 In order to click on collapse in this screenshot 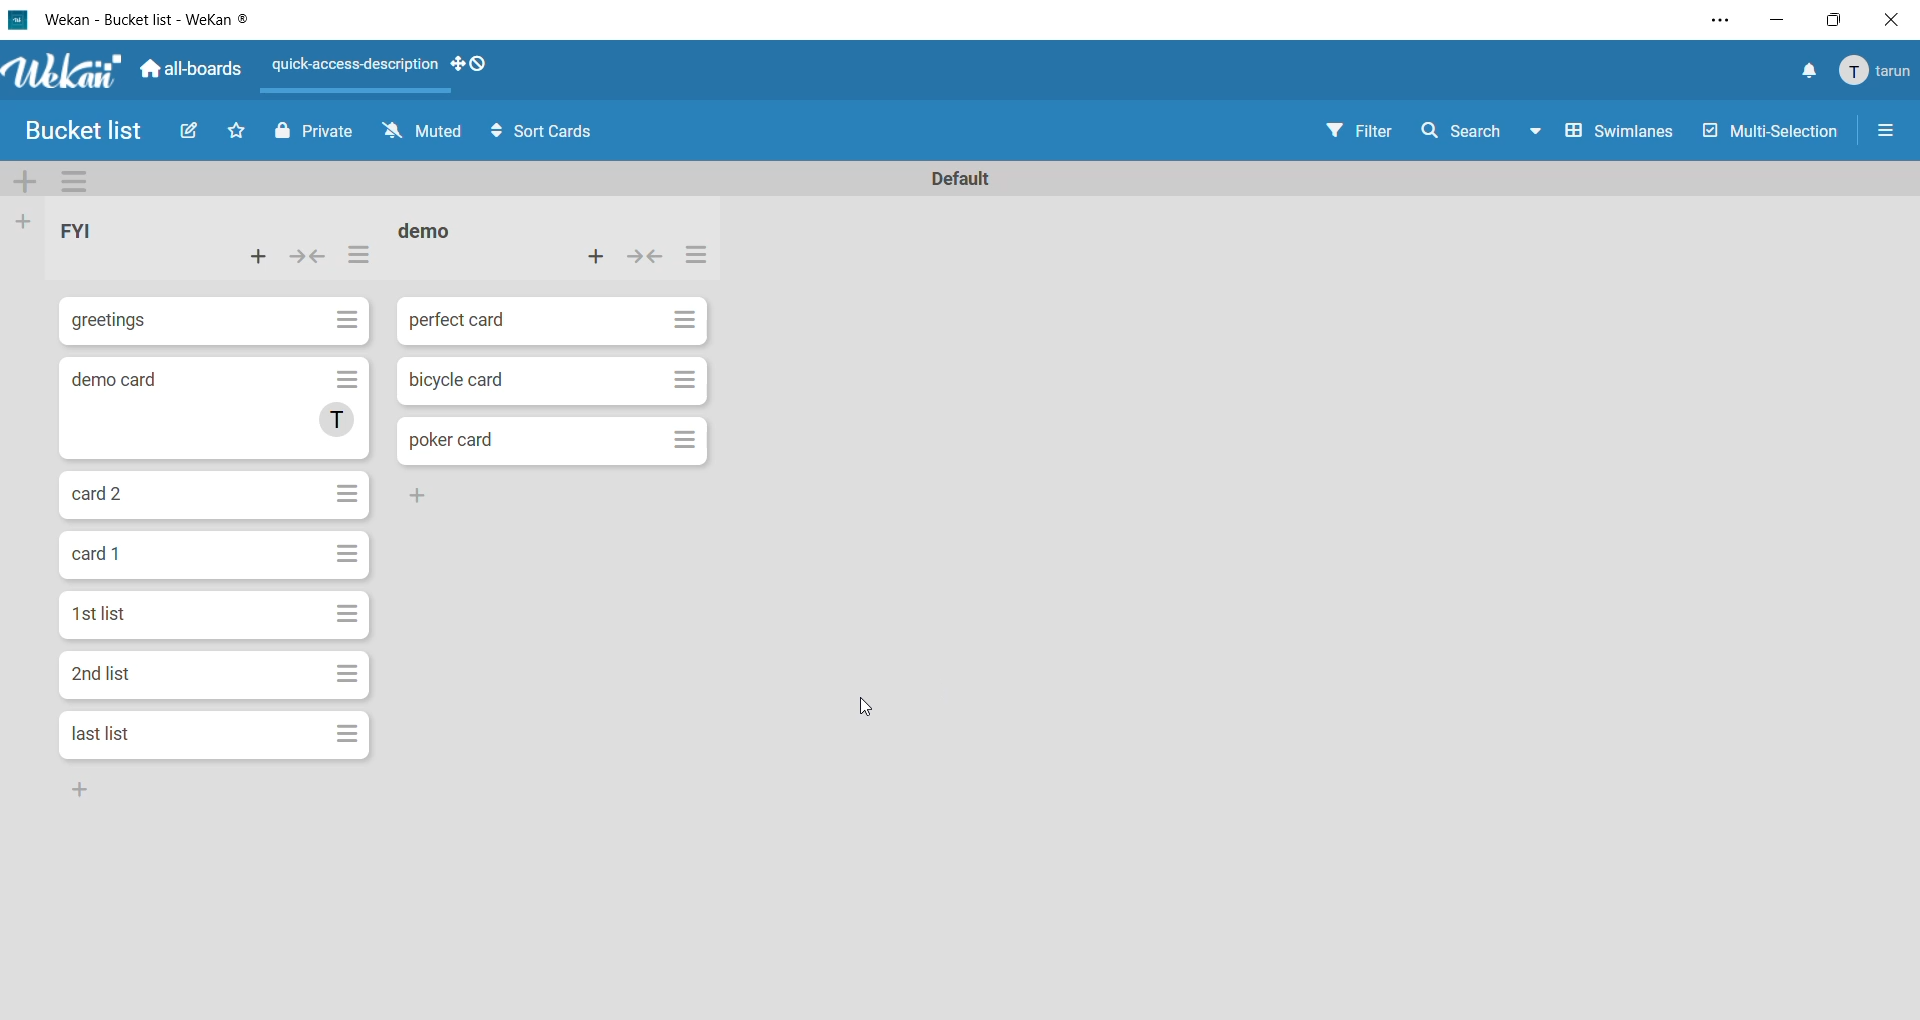, I will do `click(643, 257)`.